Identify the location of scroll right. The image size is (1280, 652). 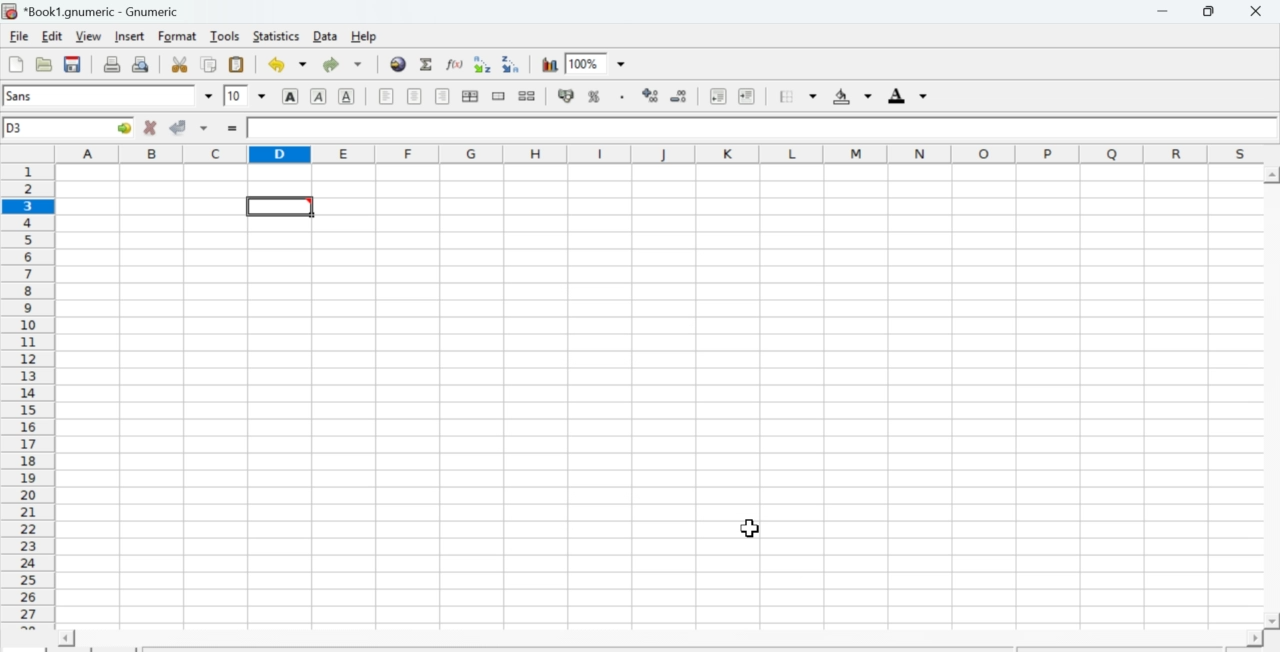
(1254, 638).